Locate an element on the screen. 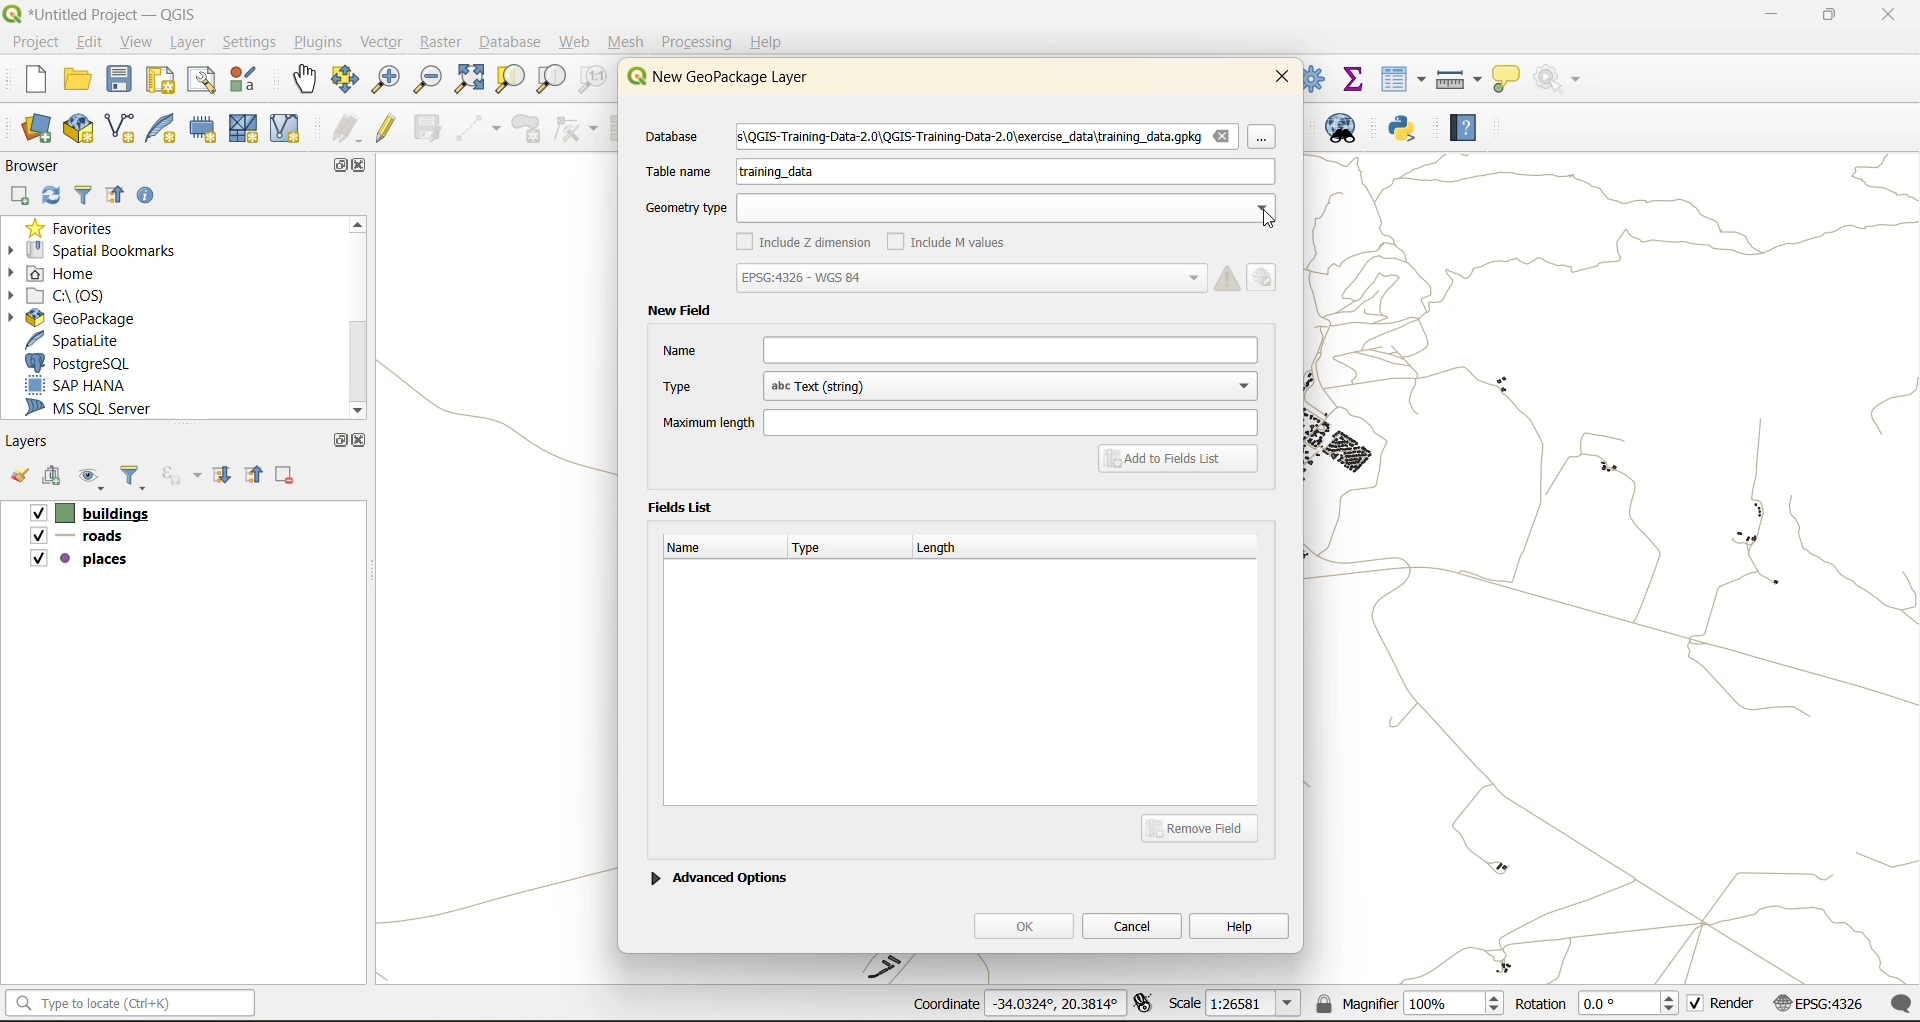 The image size is (1920, 1022). maximize is located at coordinates (1828, 18).